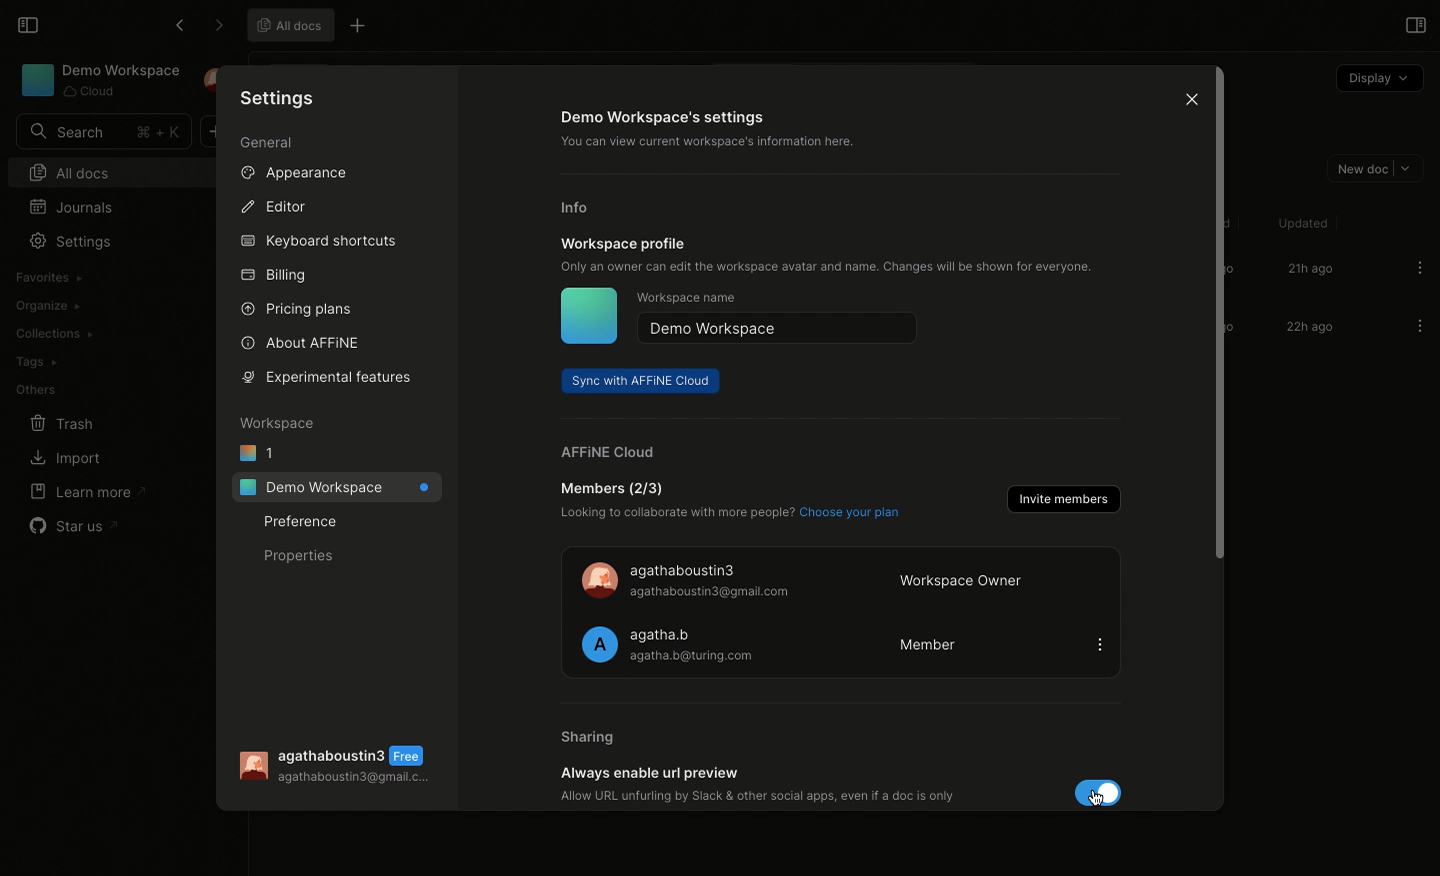 The width and height of the screenshot is (1440, 876). What do you see at coordinates (76, 526) in the screenshot?
I see `Star us` at bounding box center [76, 526].